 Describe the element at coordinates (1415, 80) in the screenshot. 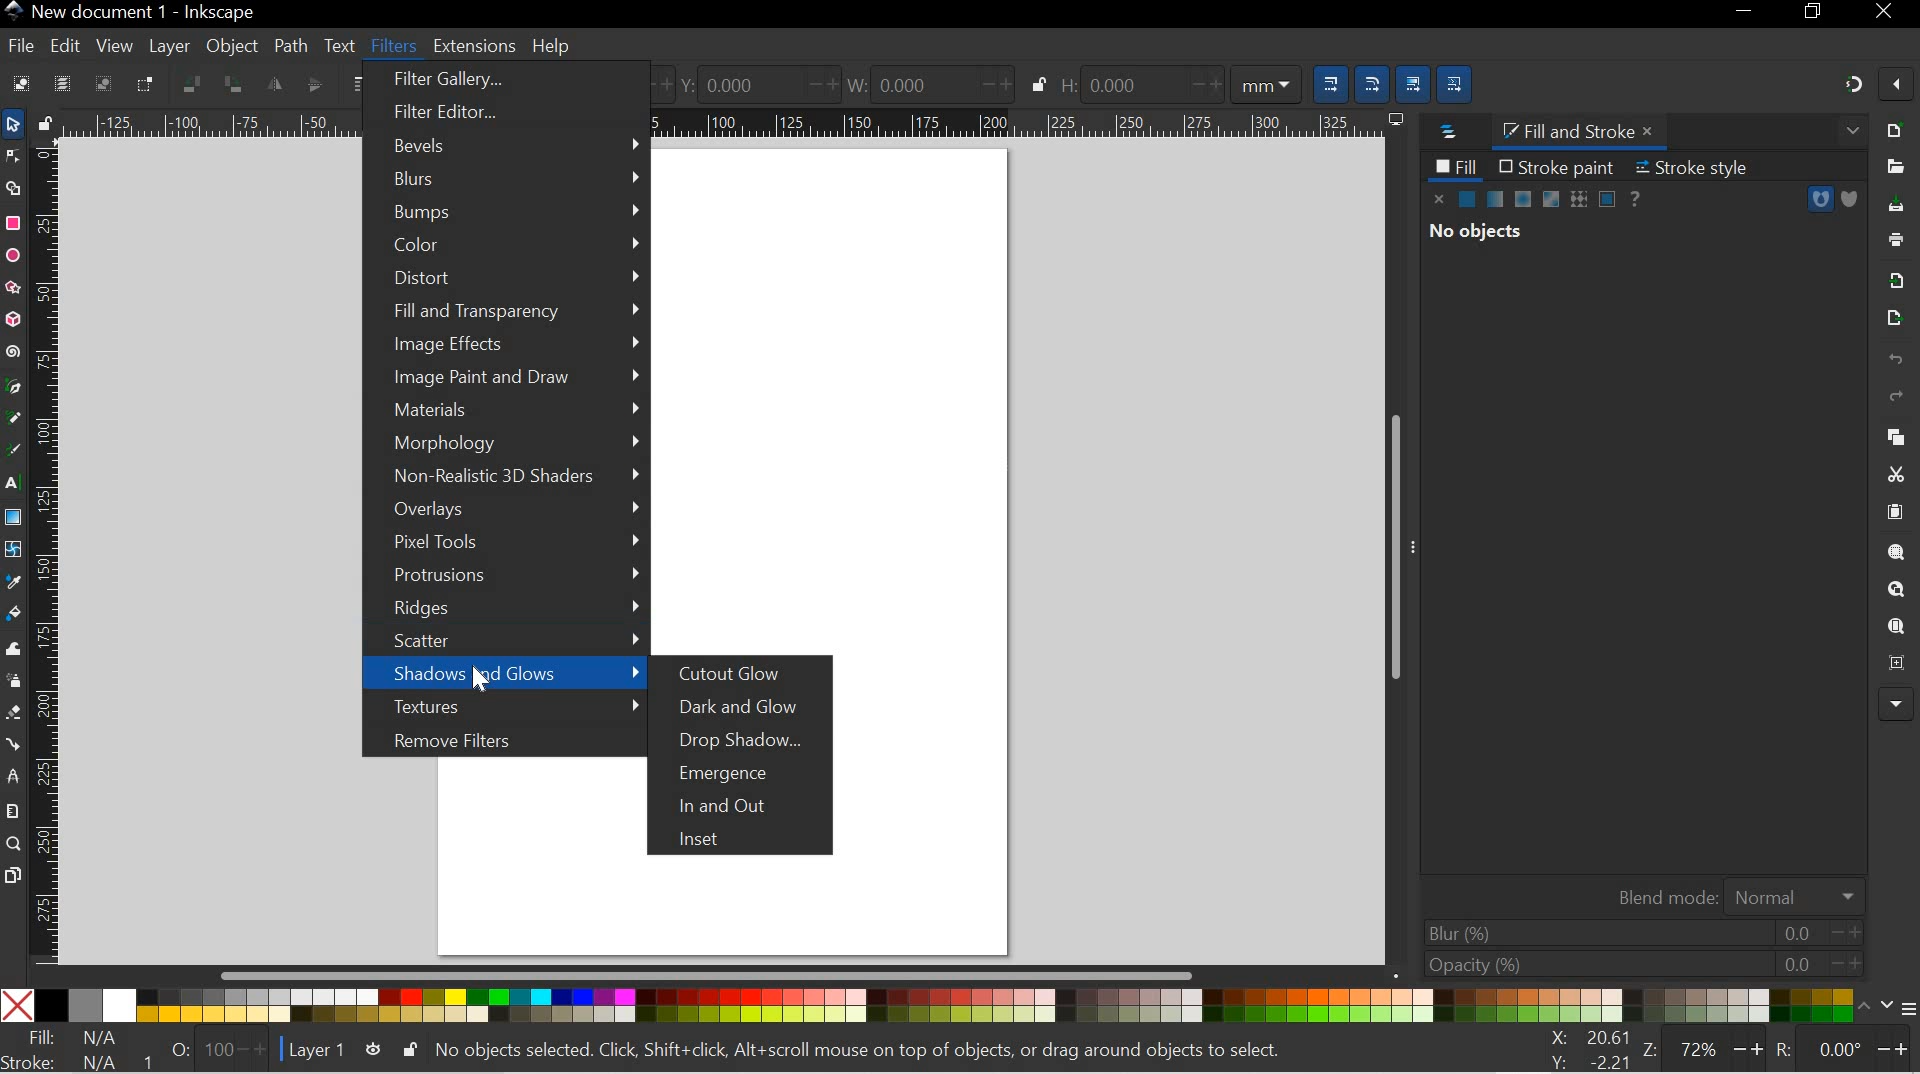

I see `MOVE GRADIENTS` at that location.